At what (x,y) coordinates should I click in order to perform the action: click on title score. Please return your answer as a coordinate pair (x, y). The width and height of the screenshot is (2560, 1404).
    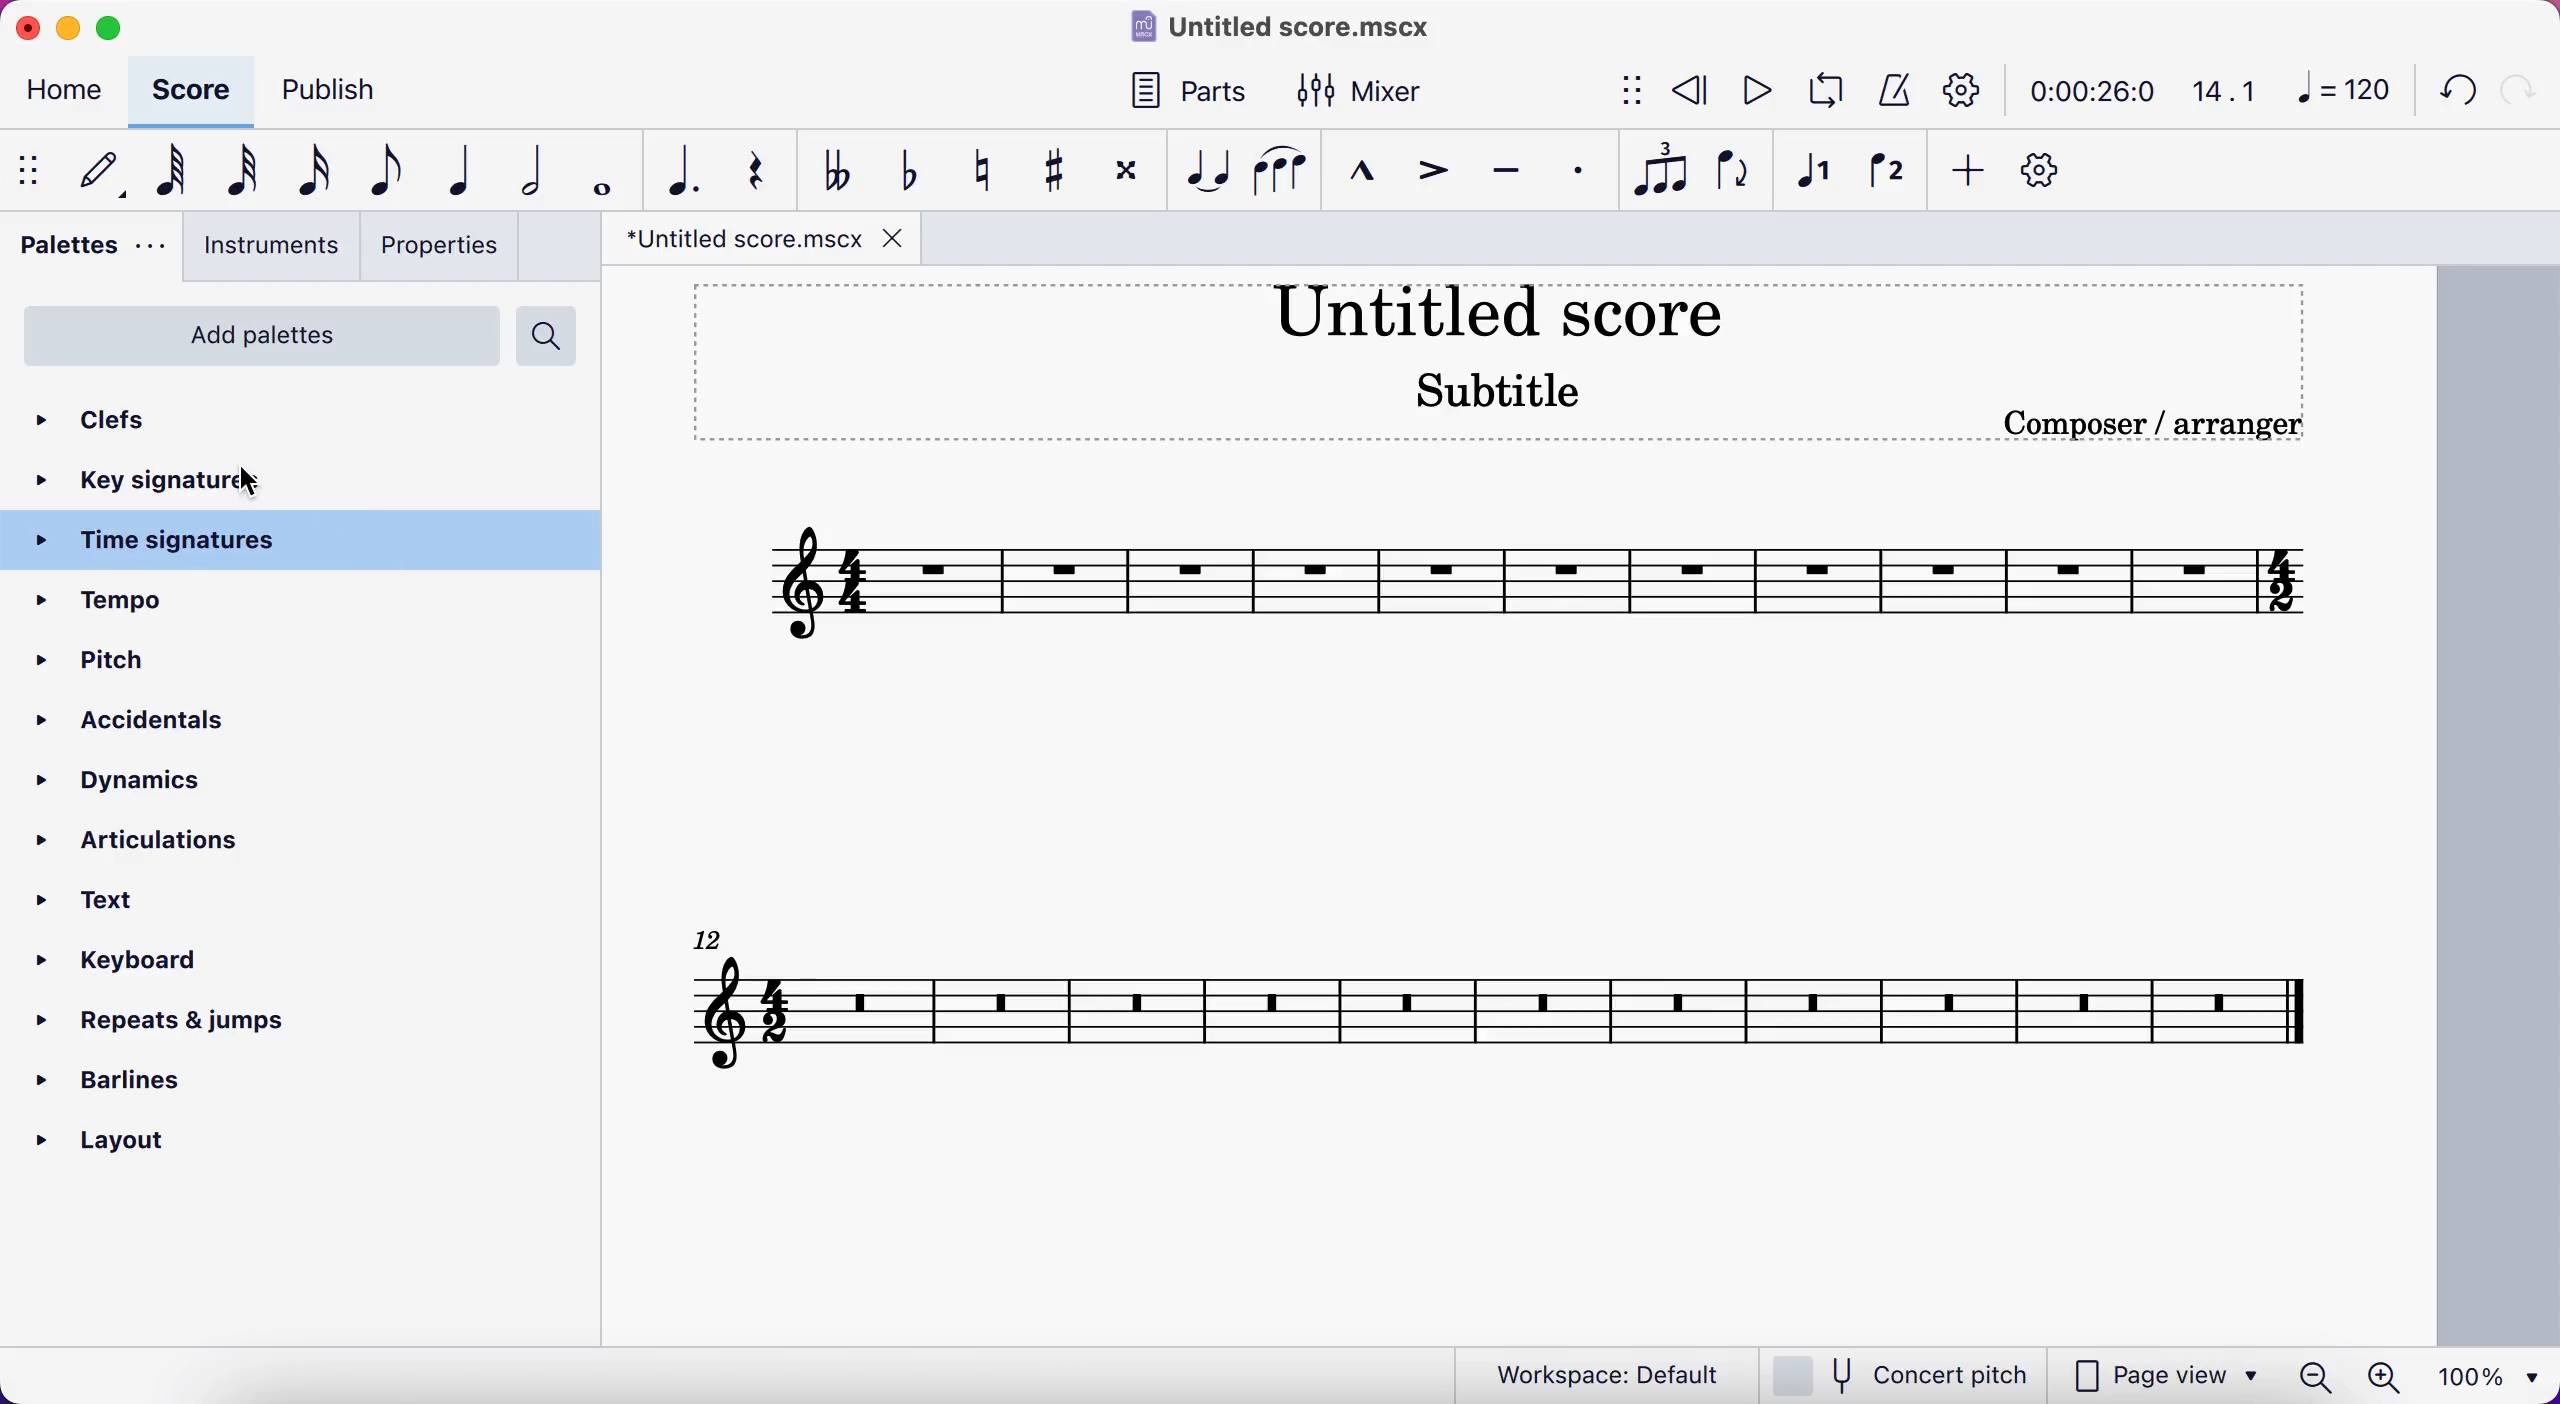
    Looking at the image, I should click on (1496, 309).